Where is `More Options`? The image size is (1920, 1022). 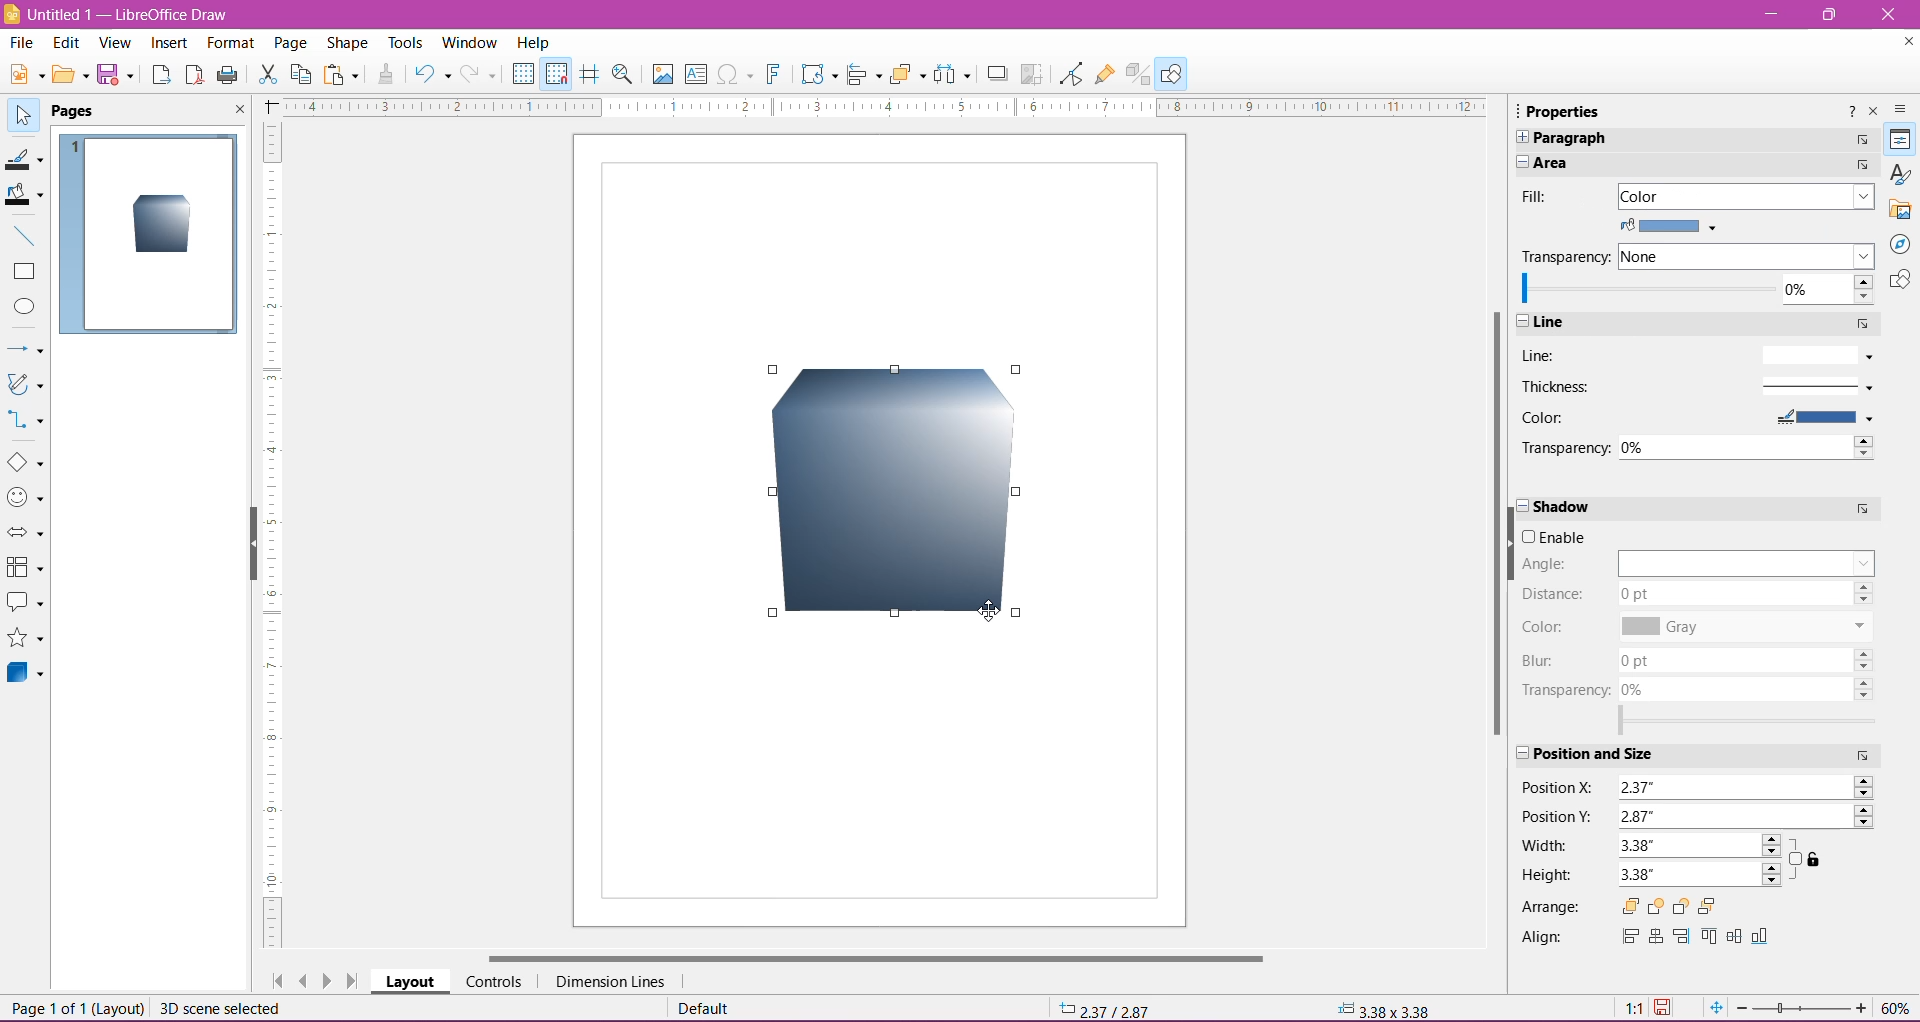
More Options is located at coordinates (1860, 509).